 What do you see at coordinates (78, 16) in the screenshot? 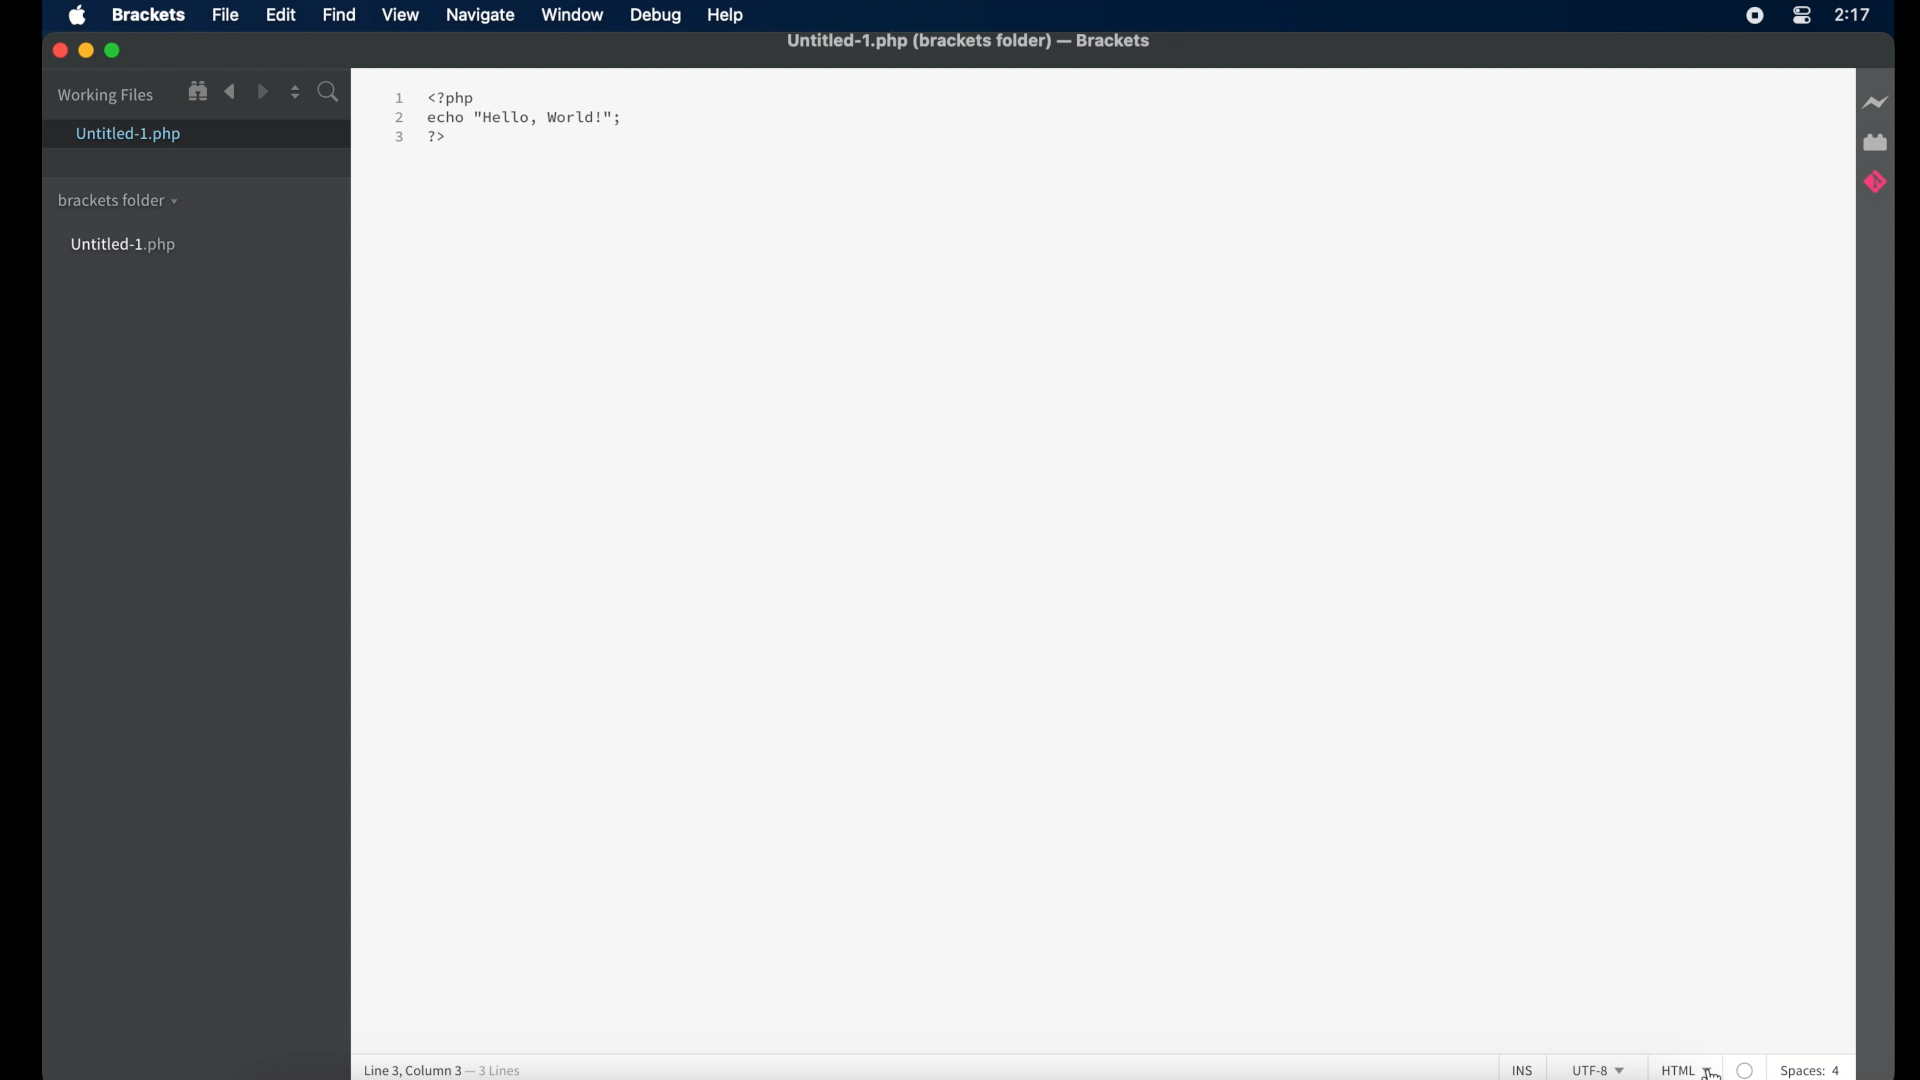
I see `apple icon` at bounding box center [78, 16].